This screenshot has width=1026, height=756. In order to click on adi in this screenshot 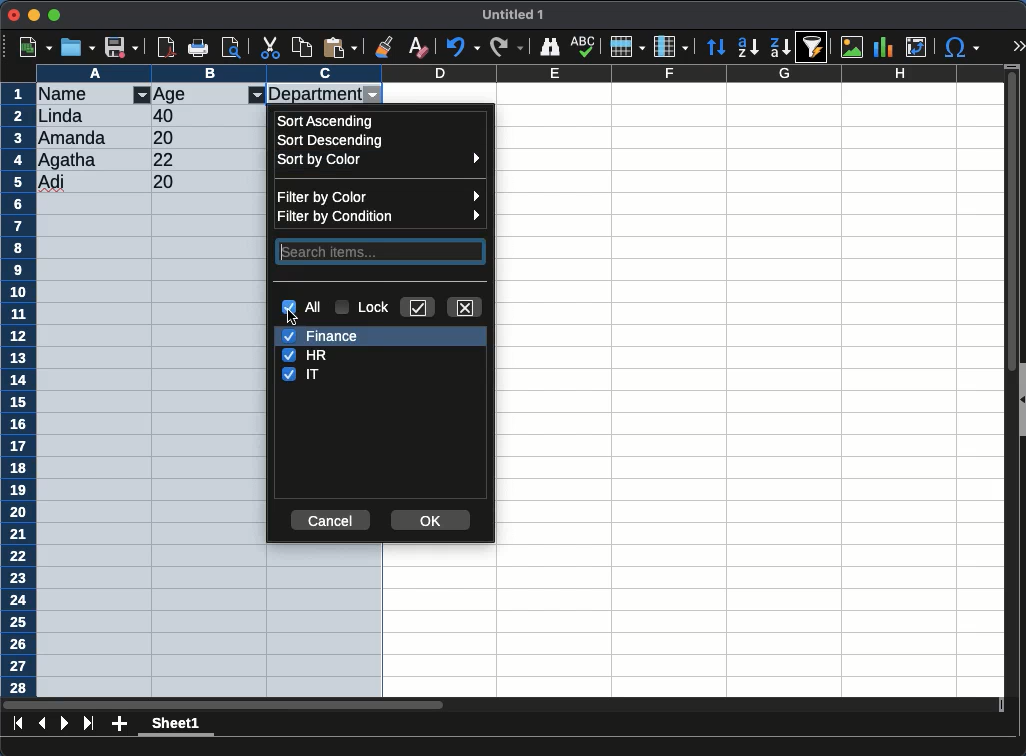, I will do `click(53, 183)`.